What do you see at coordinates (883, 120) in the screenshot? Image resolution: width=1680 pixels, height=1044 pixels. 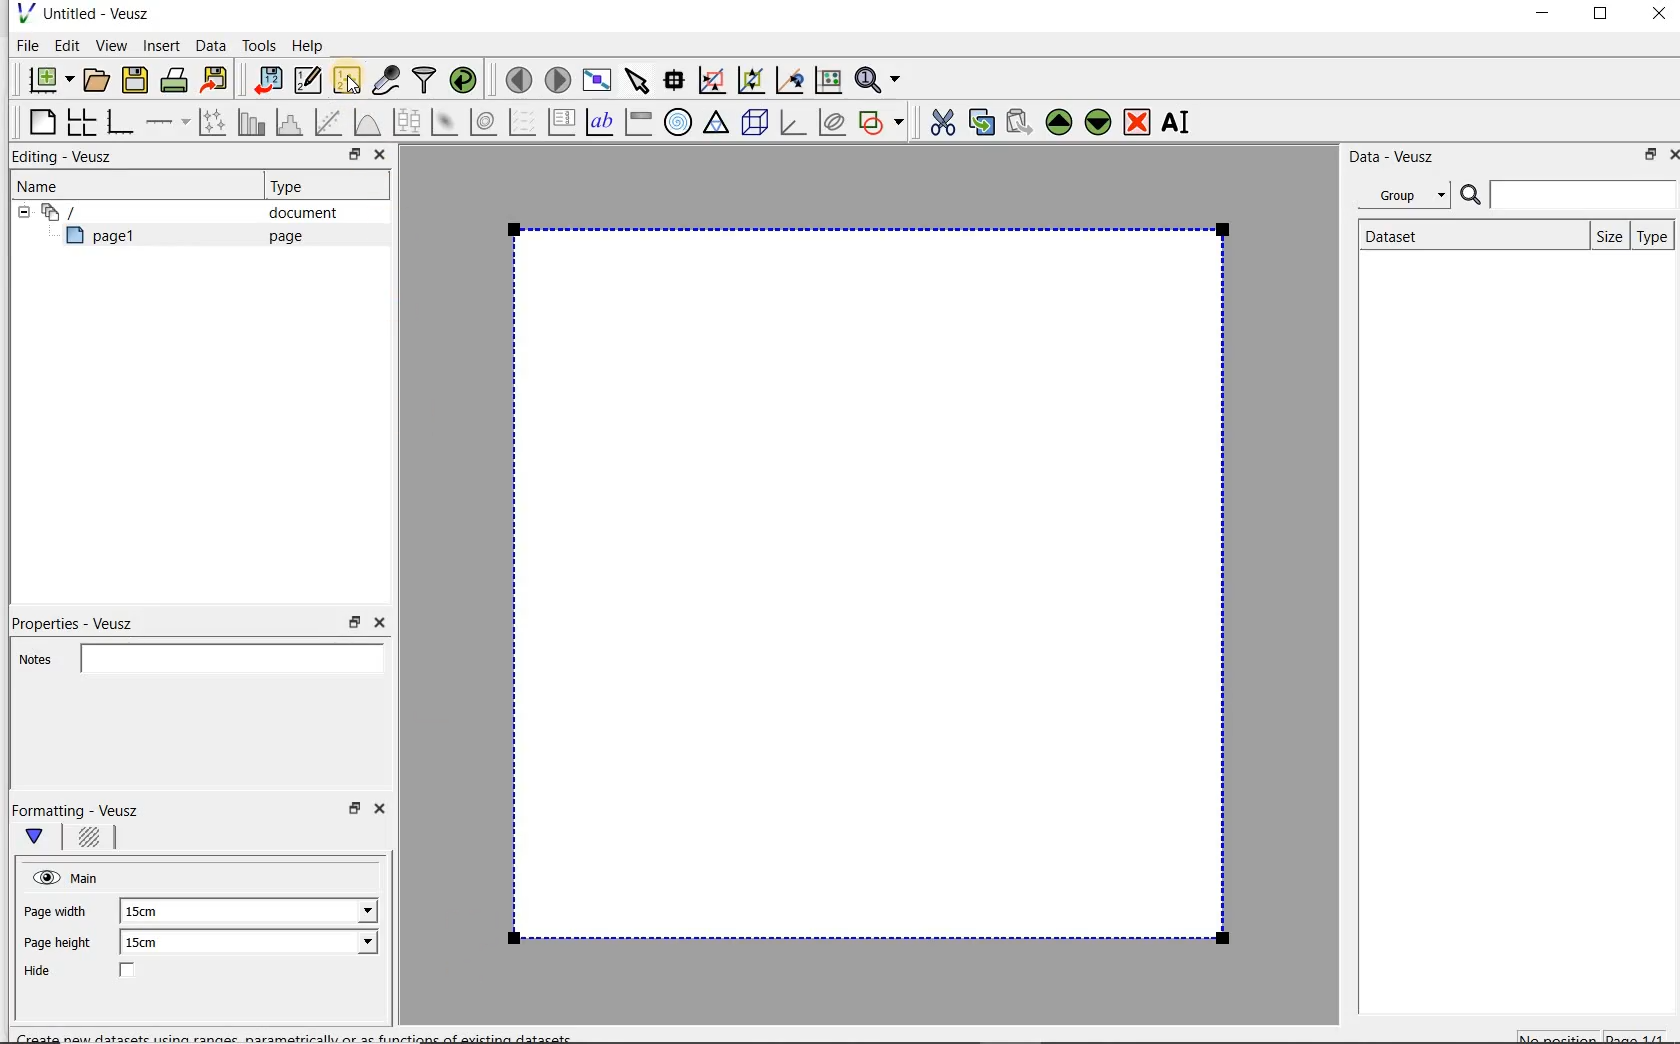 I see `add a shape to the plot` at bounding box center [883, 120].